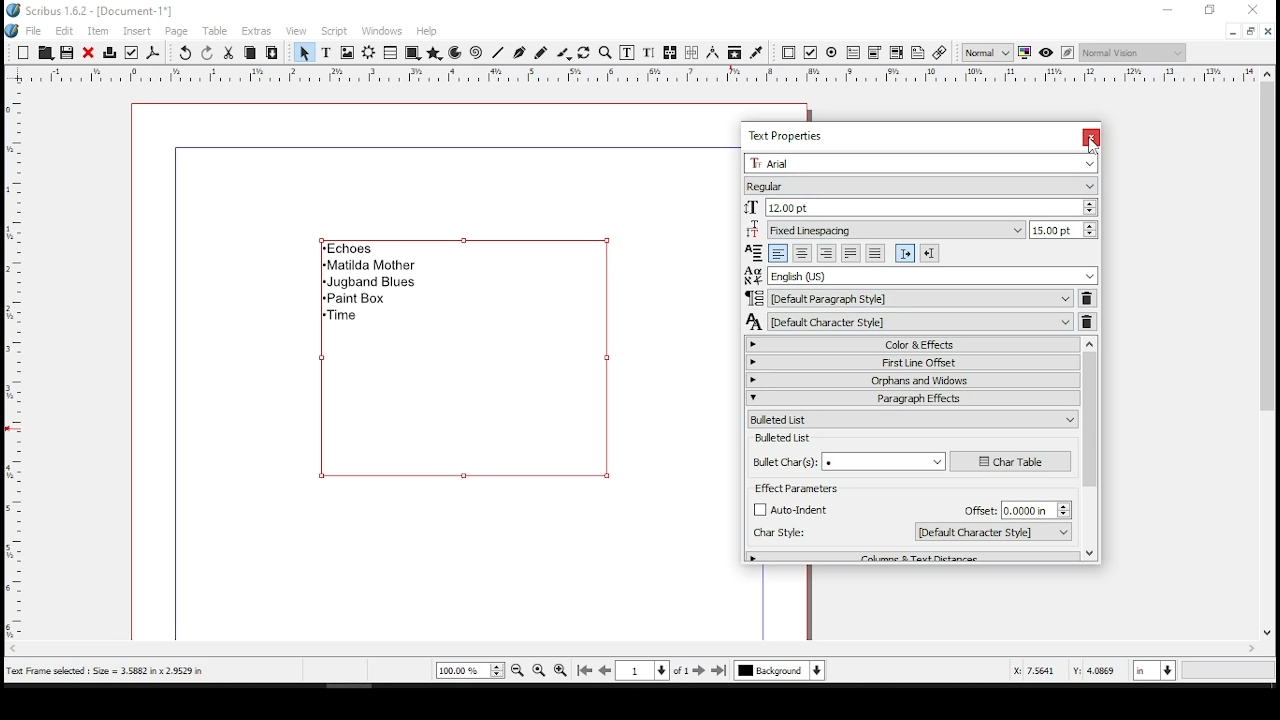  What do you see at coordinates (918, 186) in the screenshot?
I see `font type` at bounding box center [918, 186].